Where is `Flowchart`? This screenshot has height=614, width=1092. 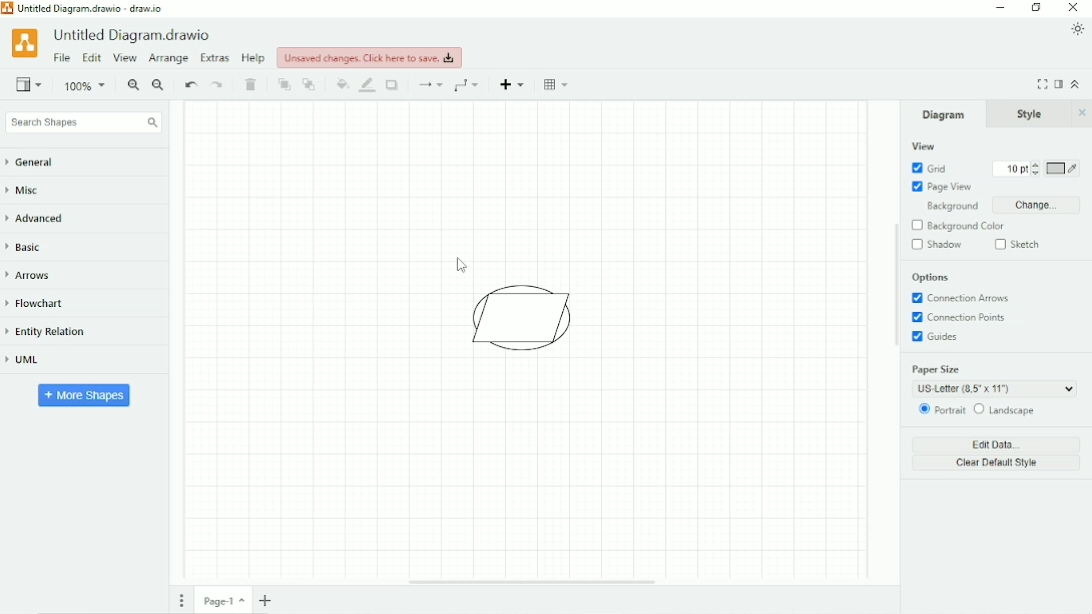
Flowchart is located at coordinates (43, 304).